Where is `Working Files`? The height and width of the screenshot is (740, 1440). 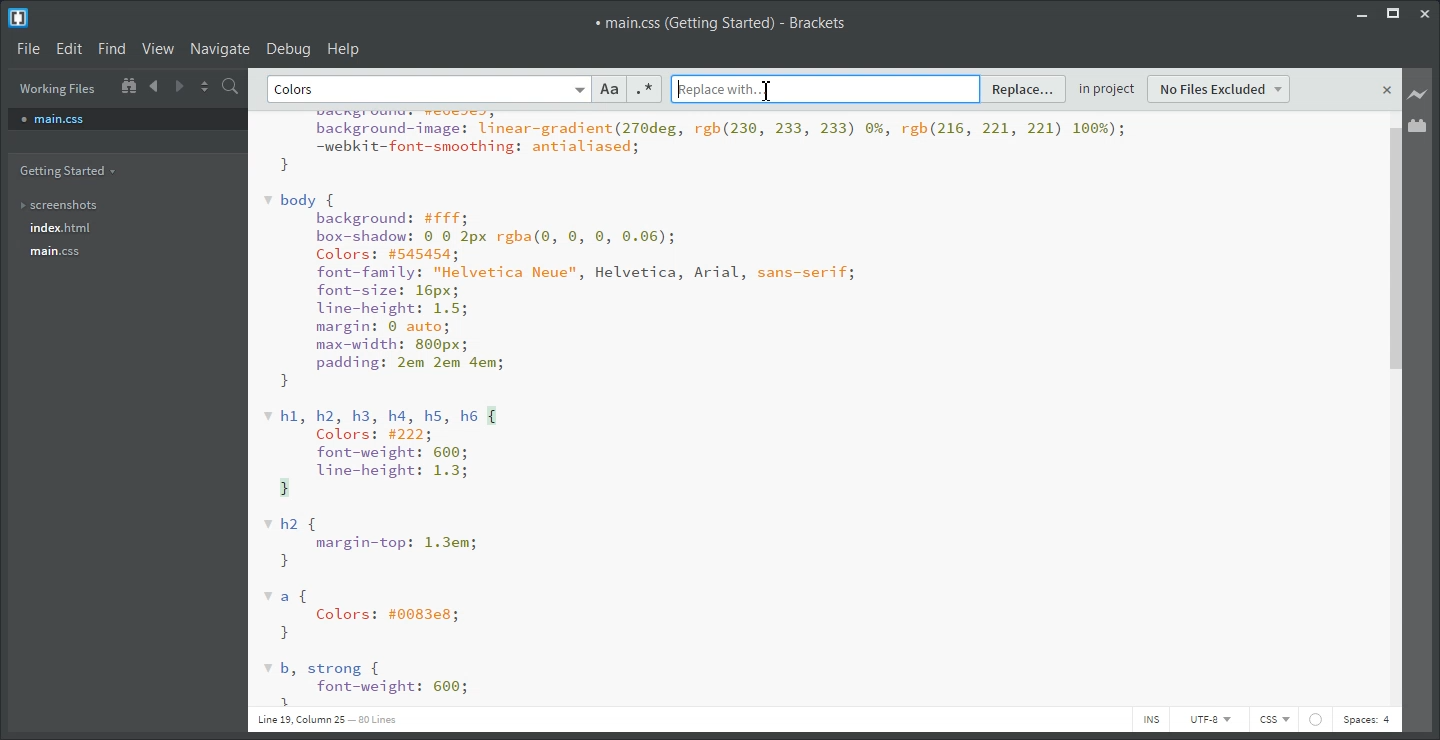
Working Files is located at coordinates (58, 89).